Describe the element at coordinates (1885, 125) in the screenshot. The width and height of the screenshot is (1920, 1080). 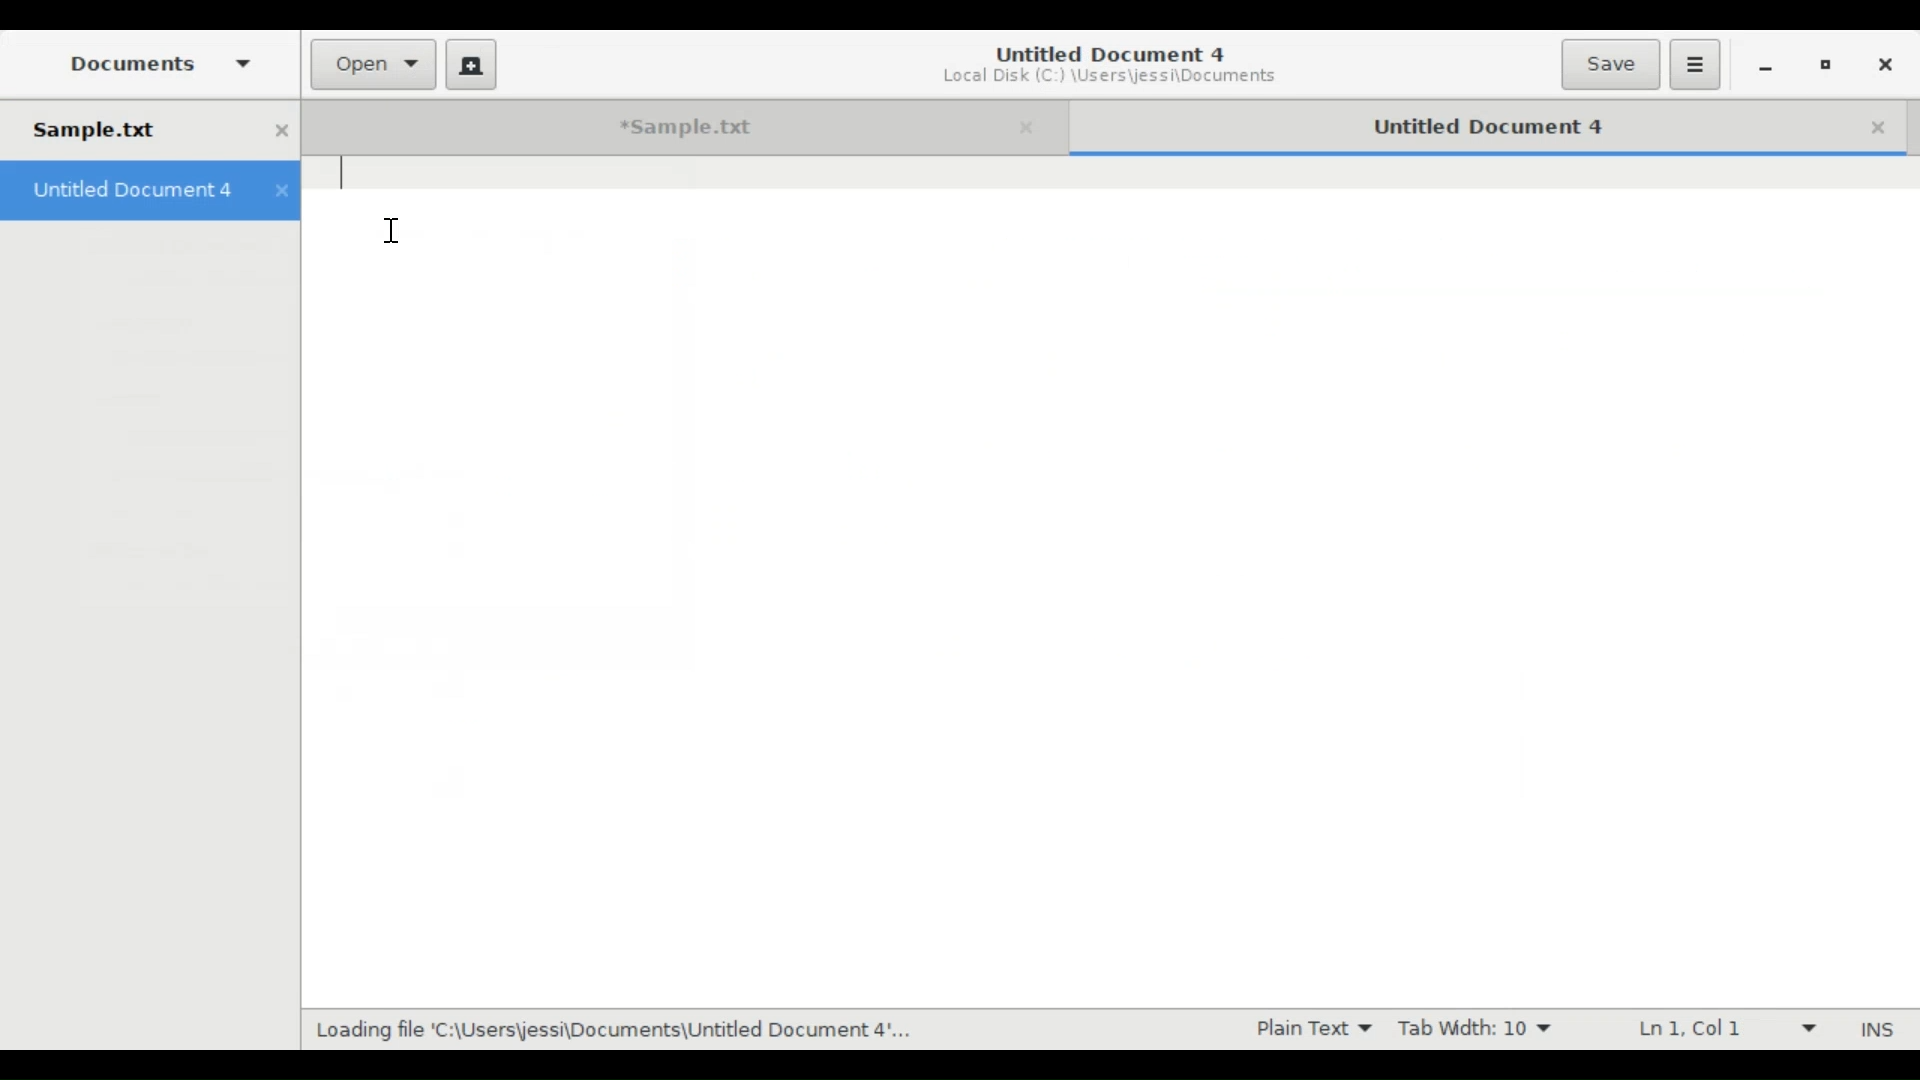
I see `Close` at that location.